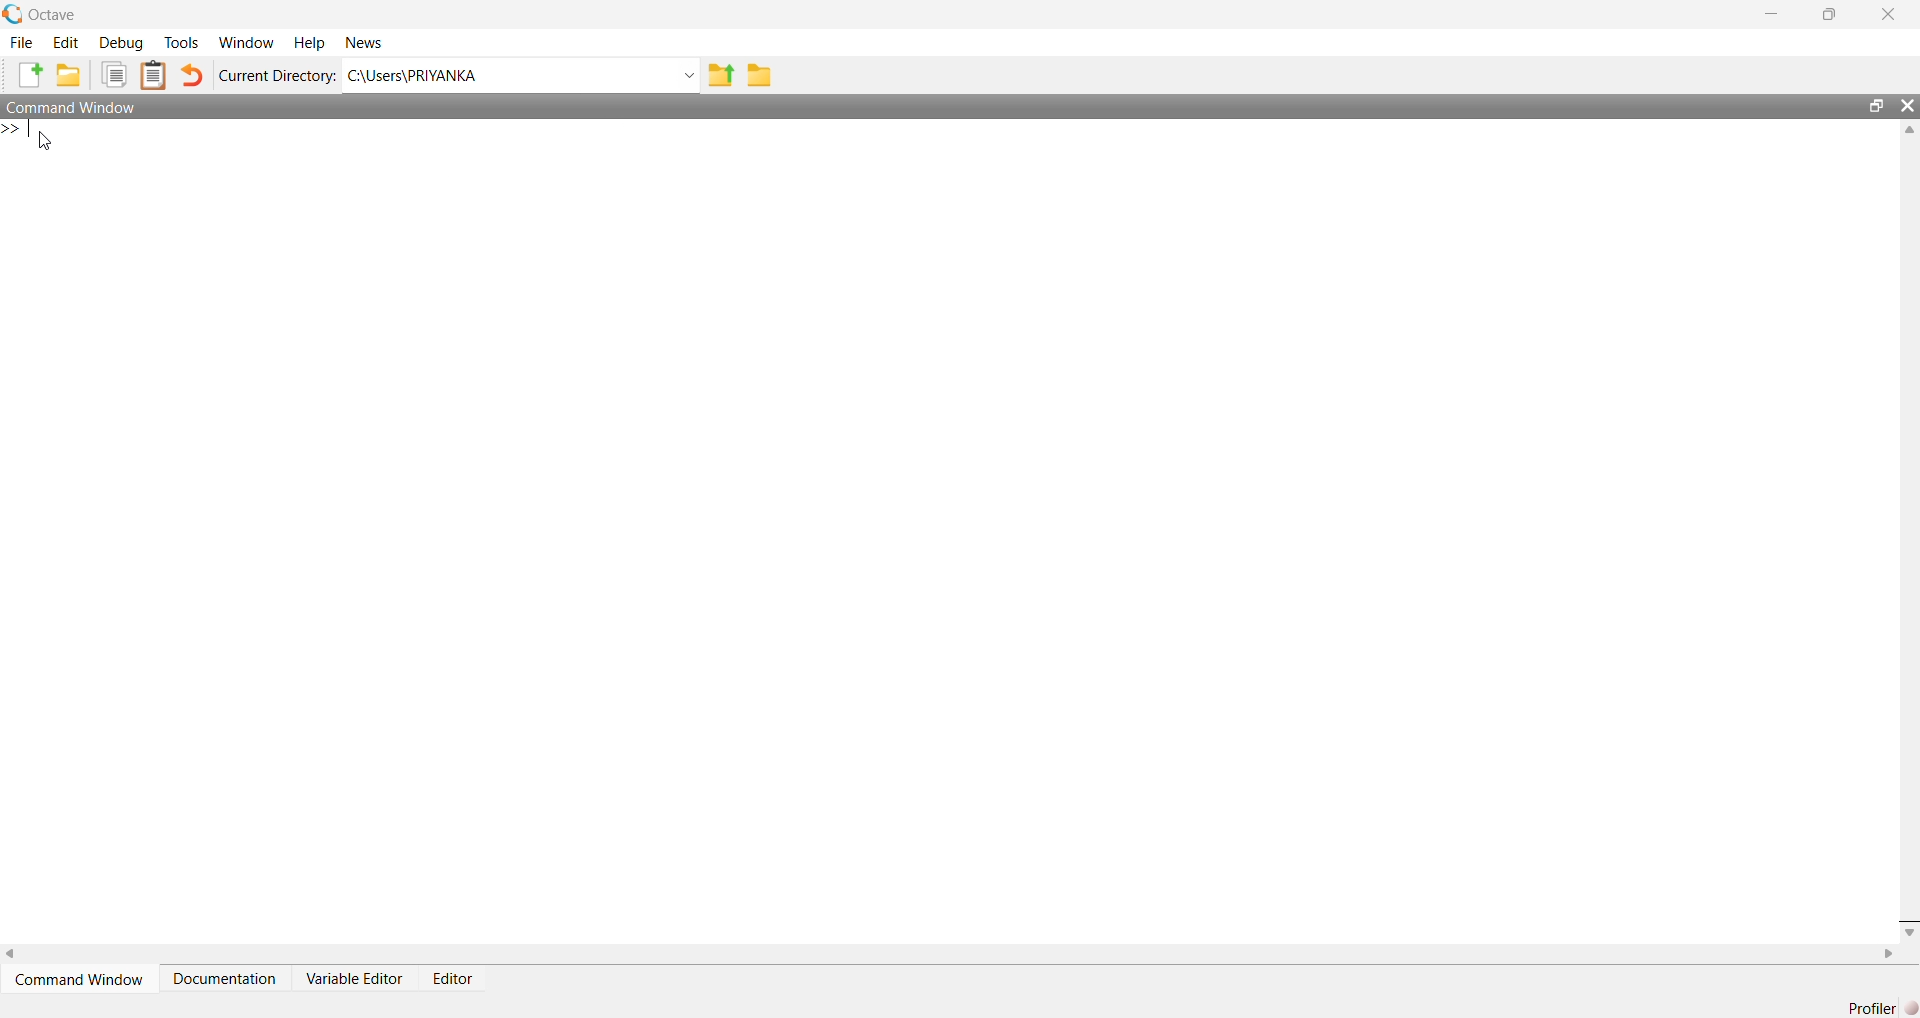  Describe the element at coordinates (455, 981) in the screenshot. I see `Editor` at that location.